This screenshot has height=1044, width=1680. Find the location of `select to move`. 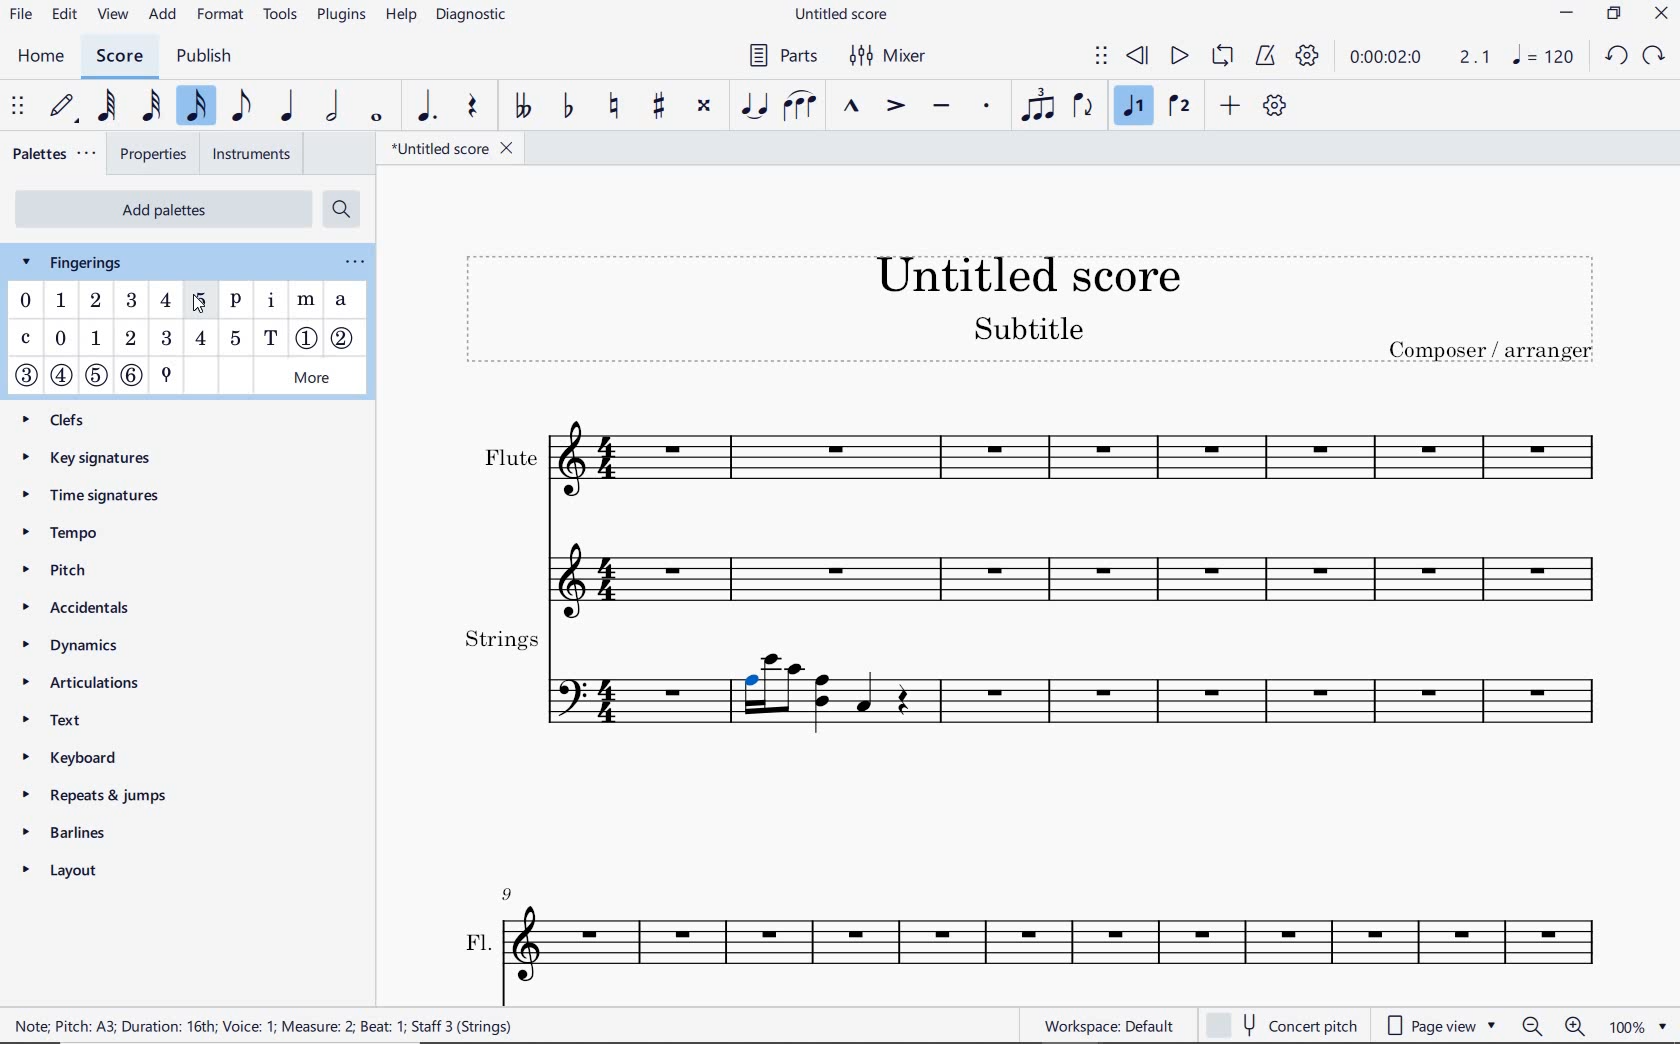

select to move is located at coordinates (17, 104).